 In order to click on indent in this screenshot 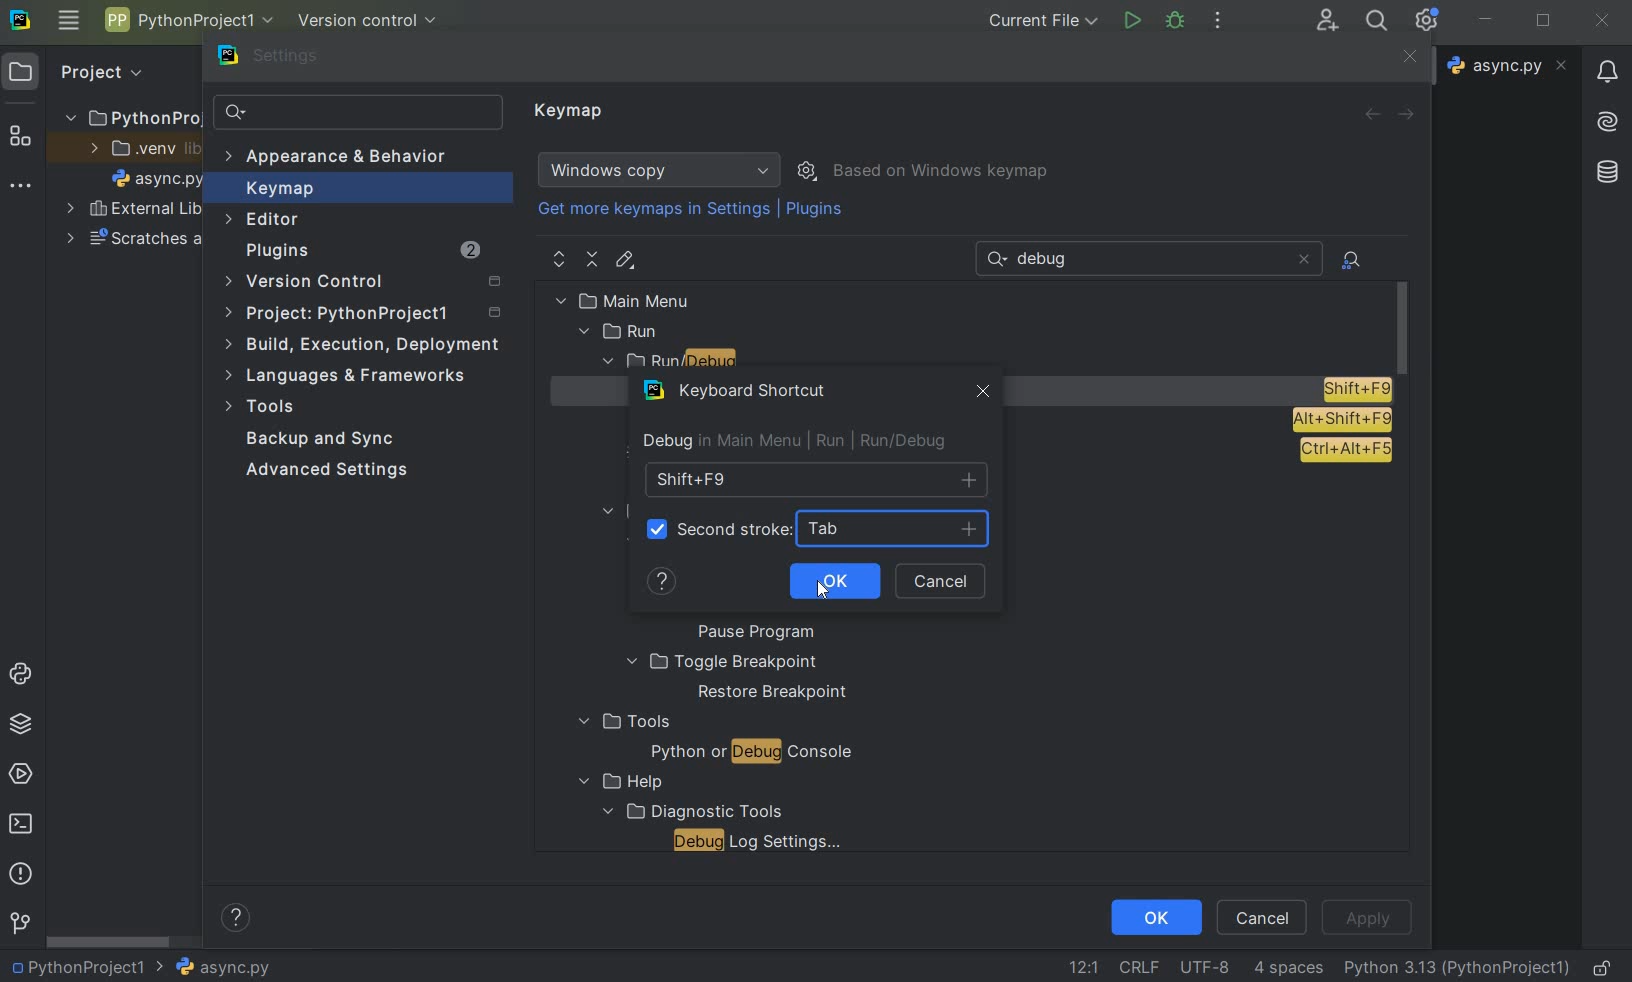, I will do `click(1288, 968)`.